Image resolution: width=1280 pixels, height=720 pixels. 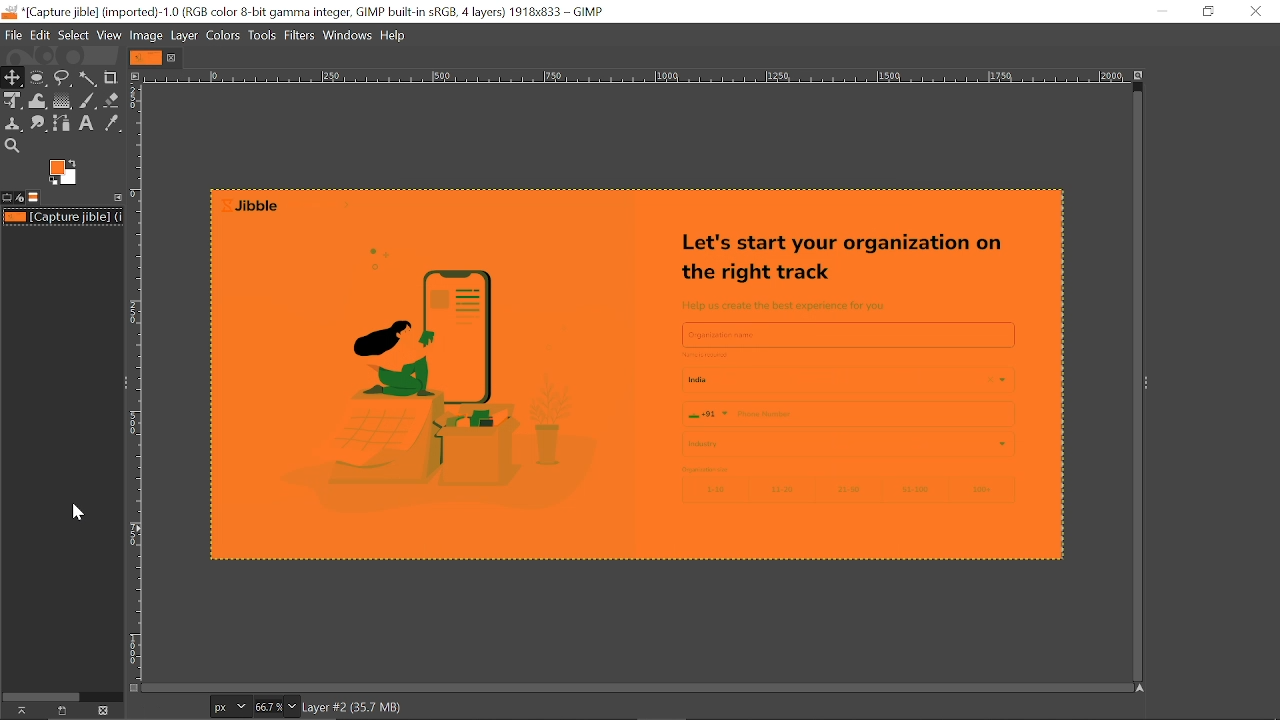 What do you see at coordinates (38, 78) in the screenshot?
I see `Ellipse select tool` at bounding box center [38, 78].